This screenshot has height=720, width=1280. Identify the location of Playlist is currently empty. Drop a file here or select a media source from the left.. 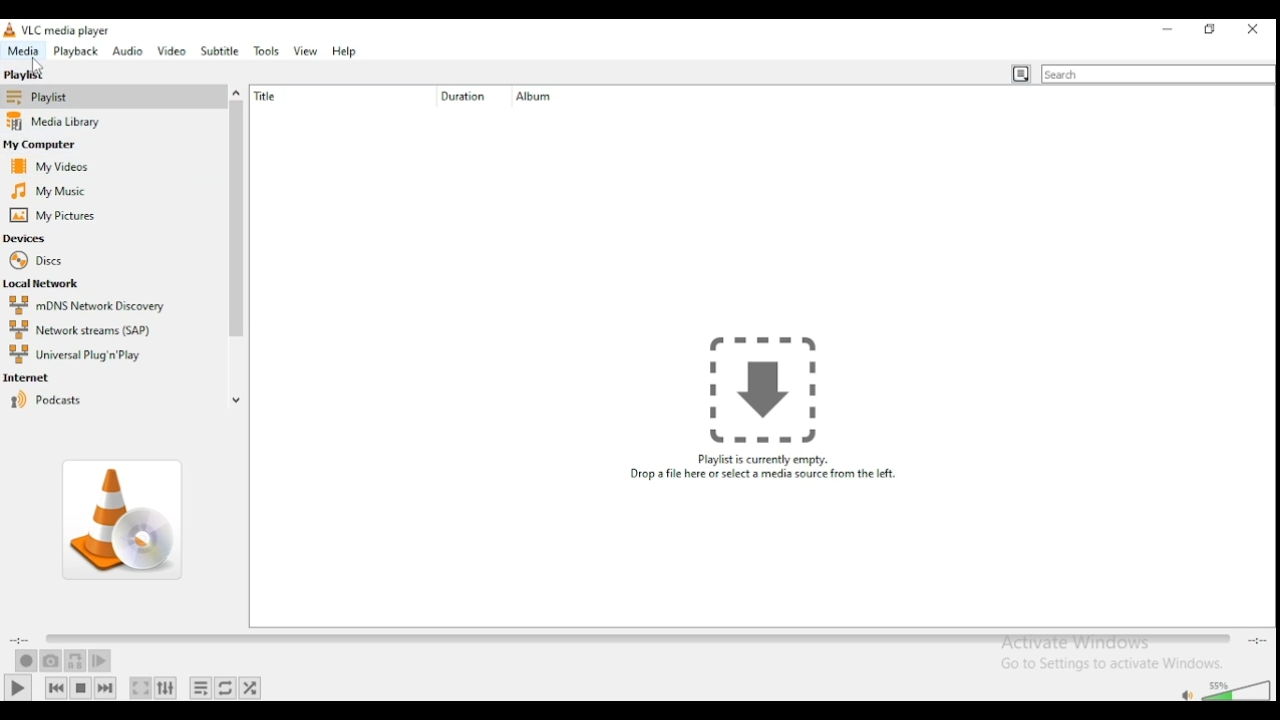
(762, 404).